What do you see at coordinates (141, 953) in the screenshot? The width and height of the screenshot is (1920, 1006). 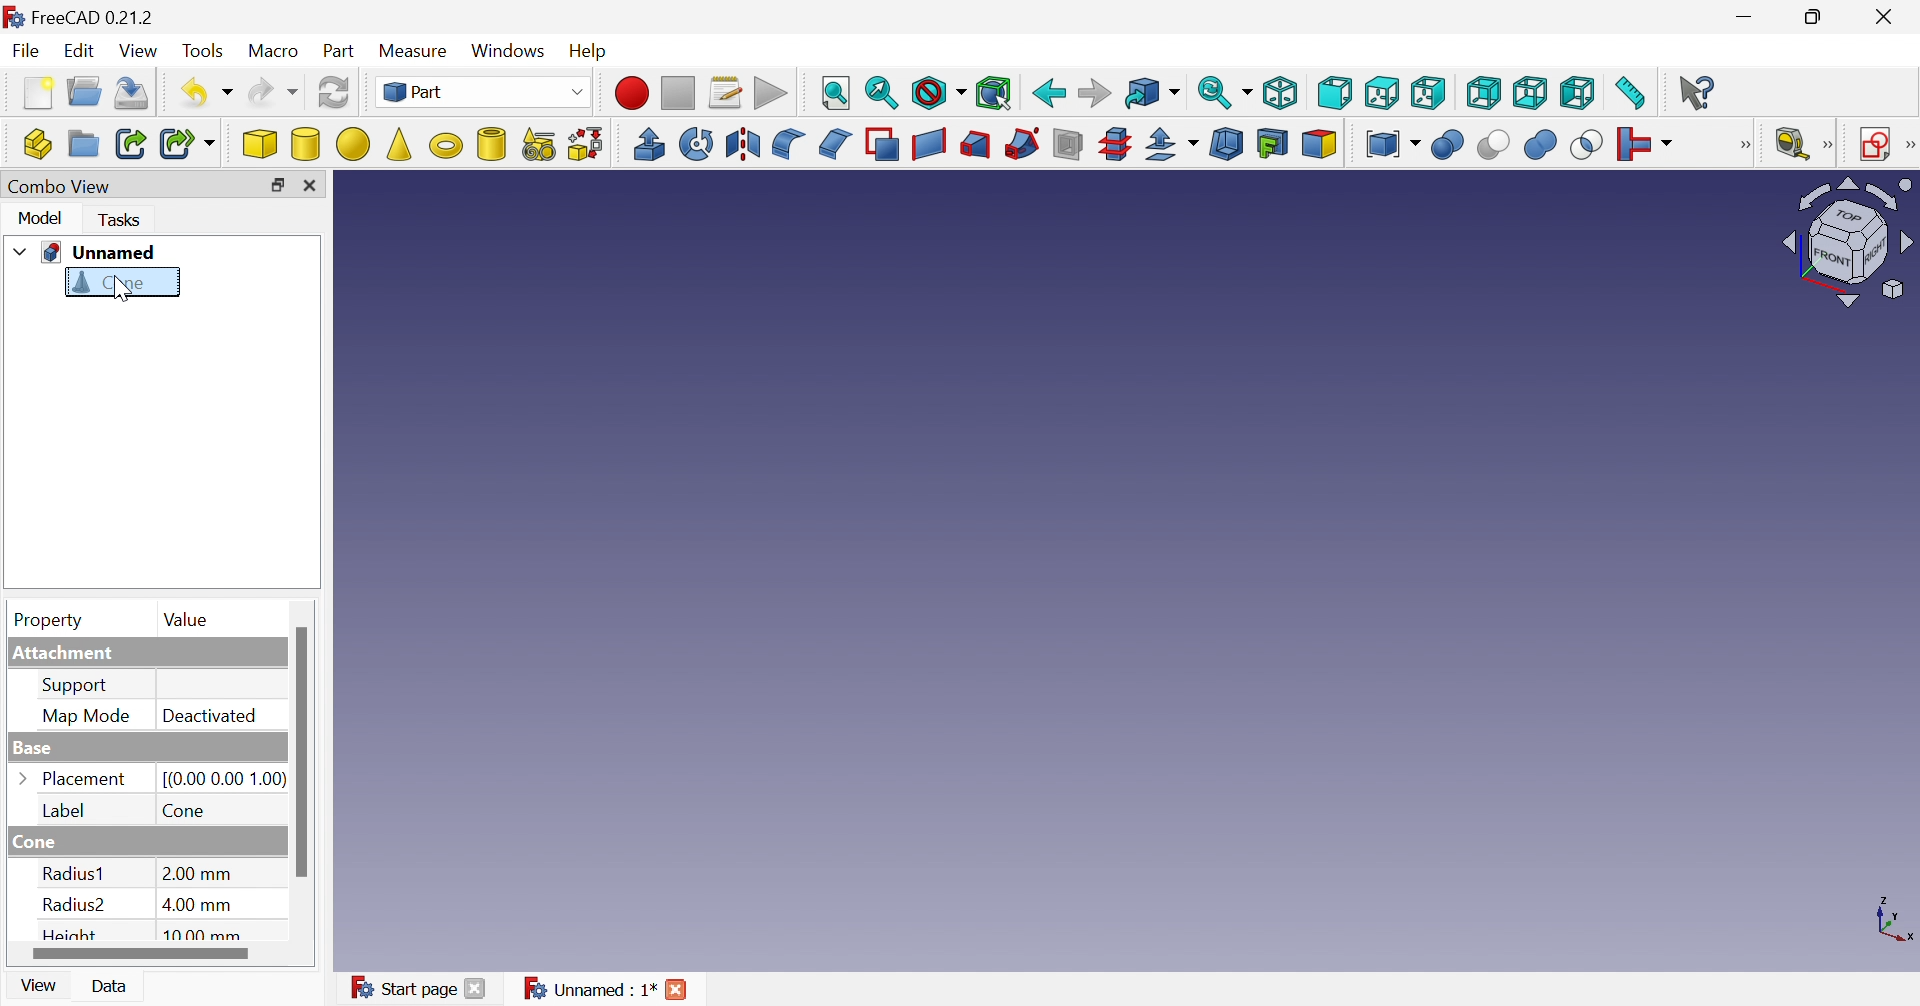 I see `Scroll bar` at bounding box center [141, 953].